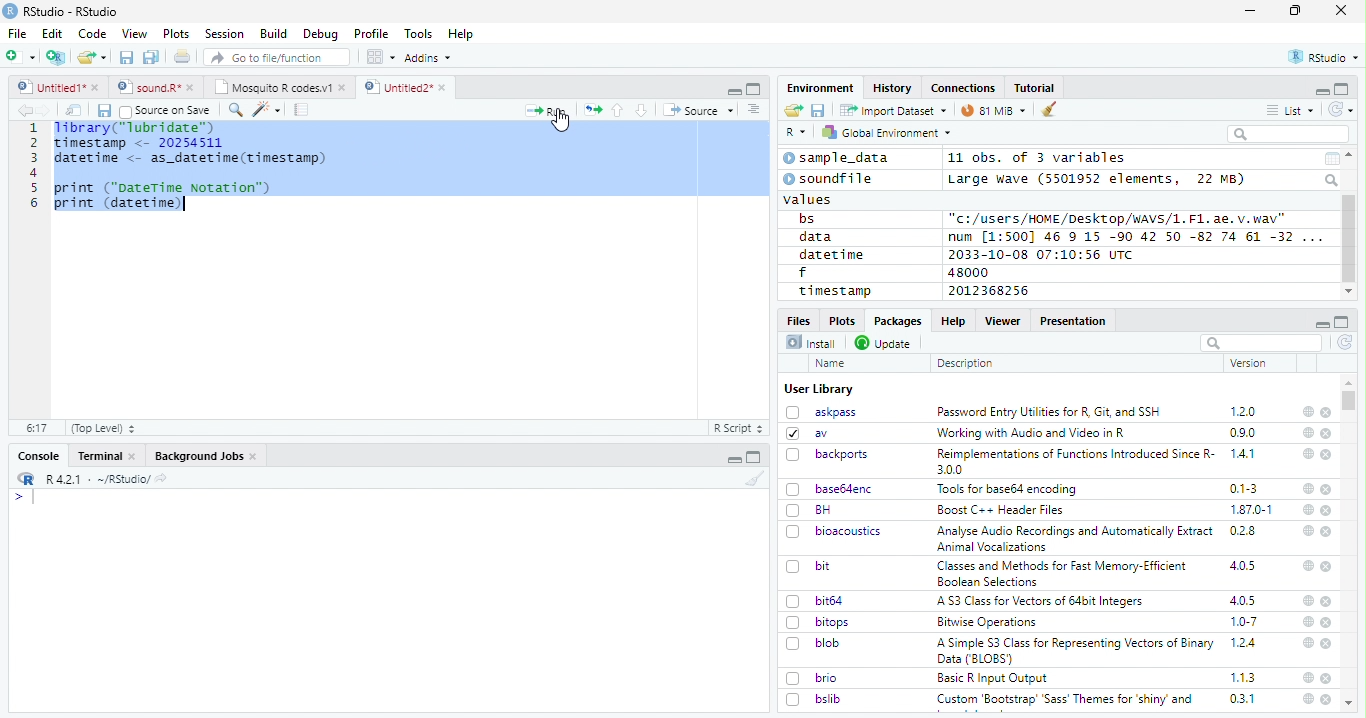 The image size is (1366, 718). I want to click on scroll down, so click(1348, 292).